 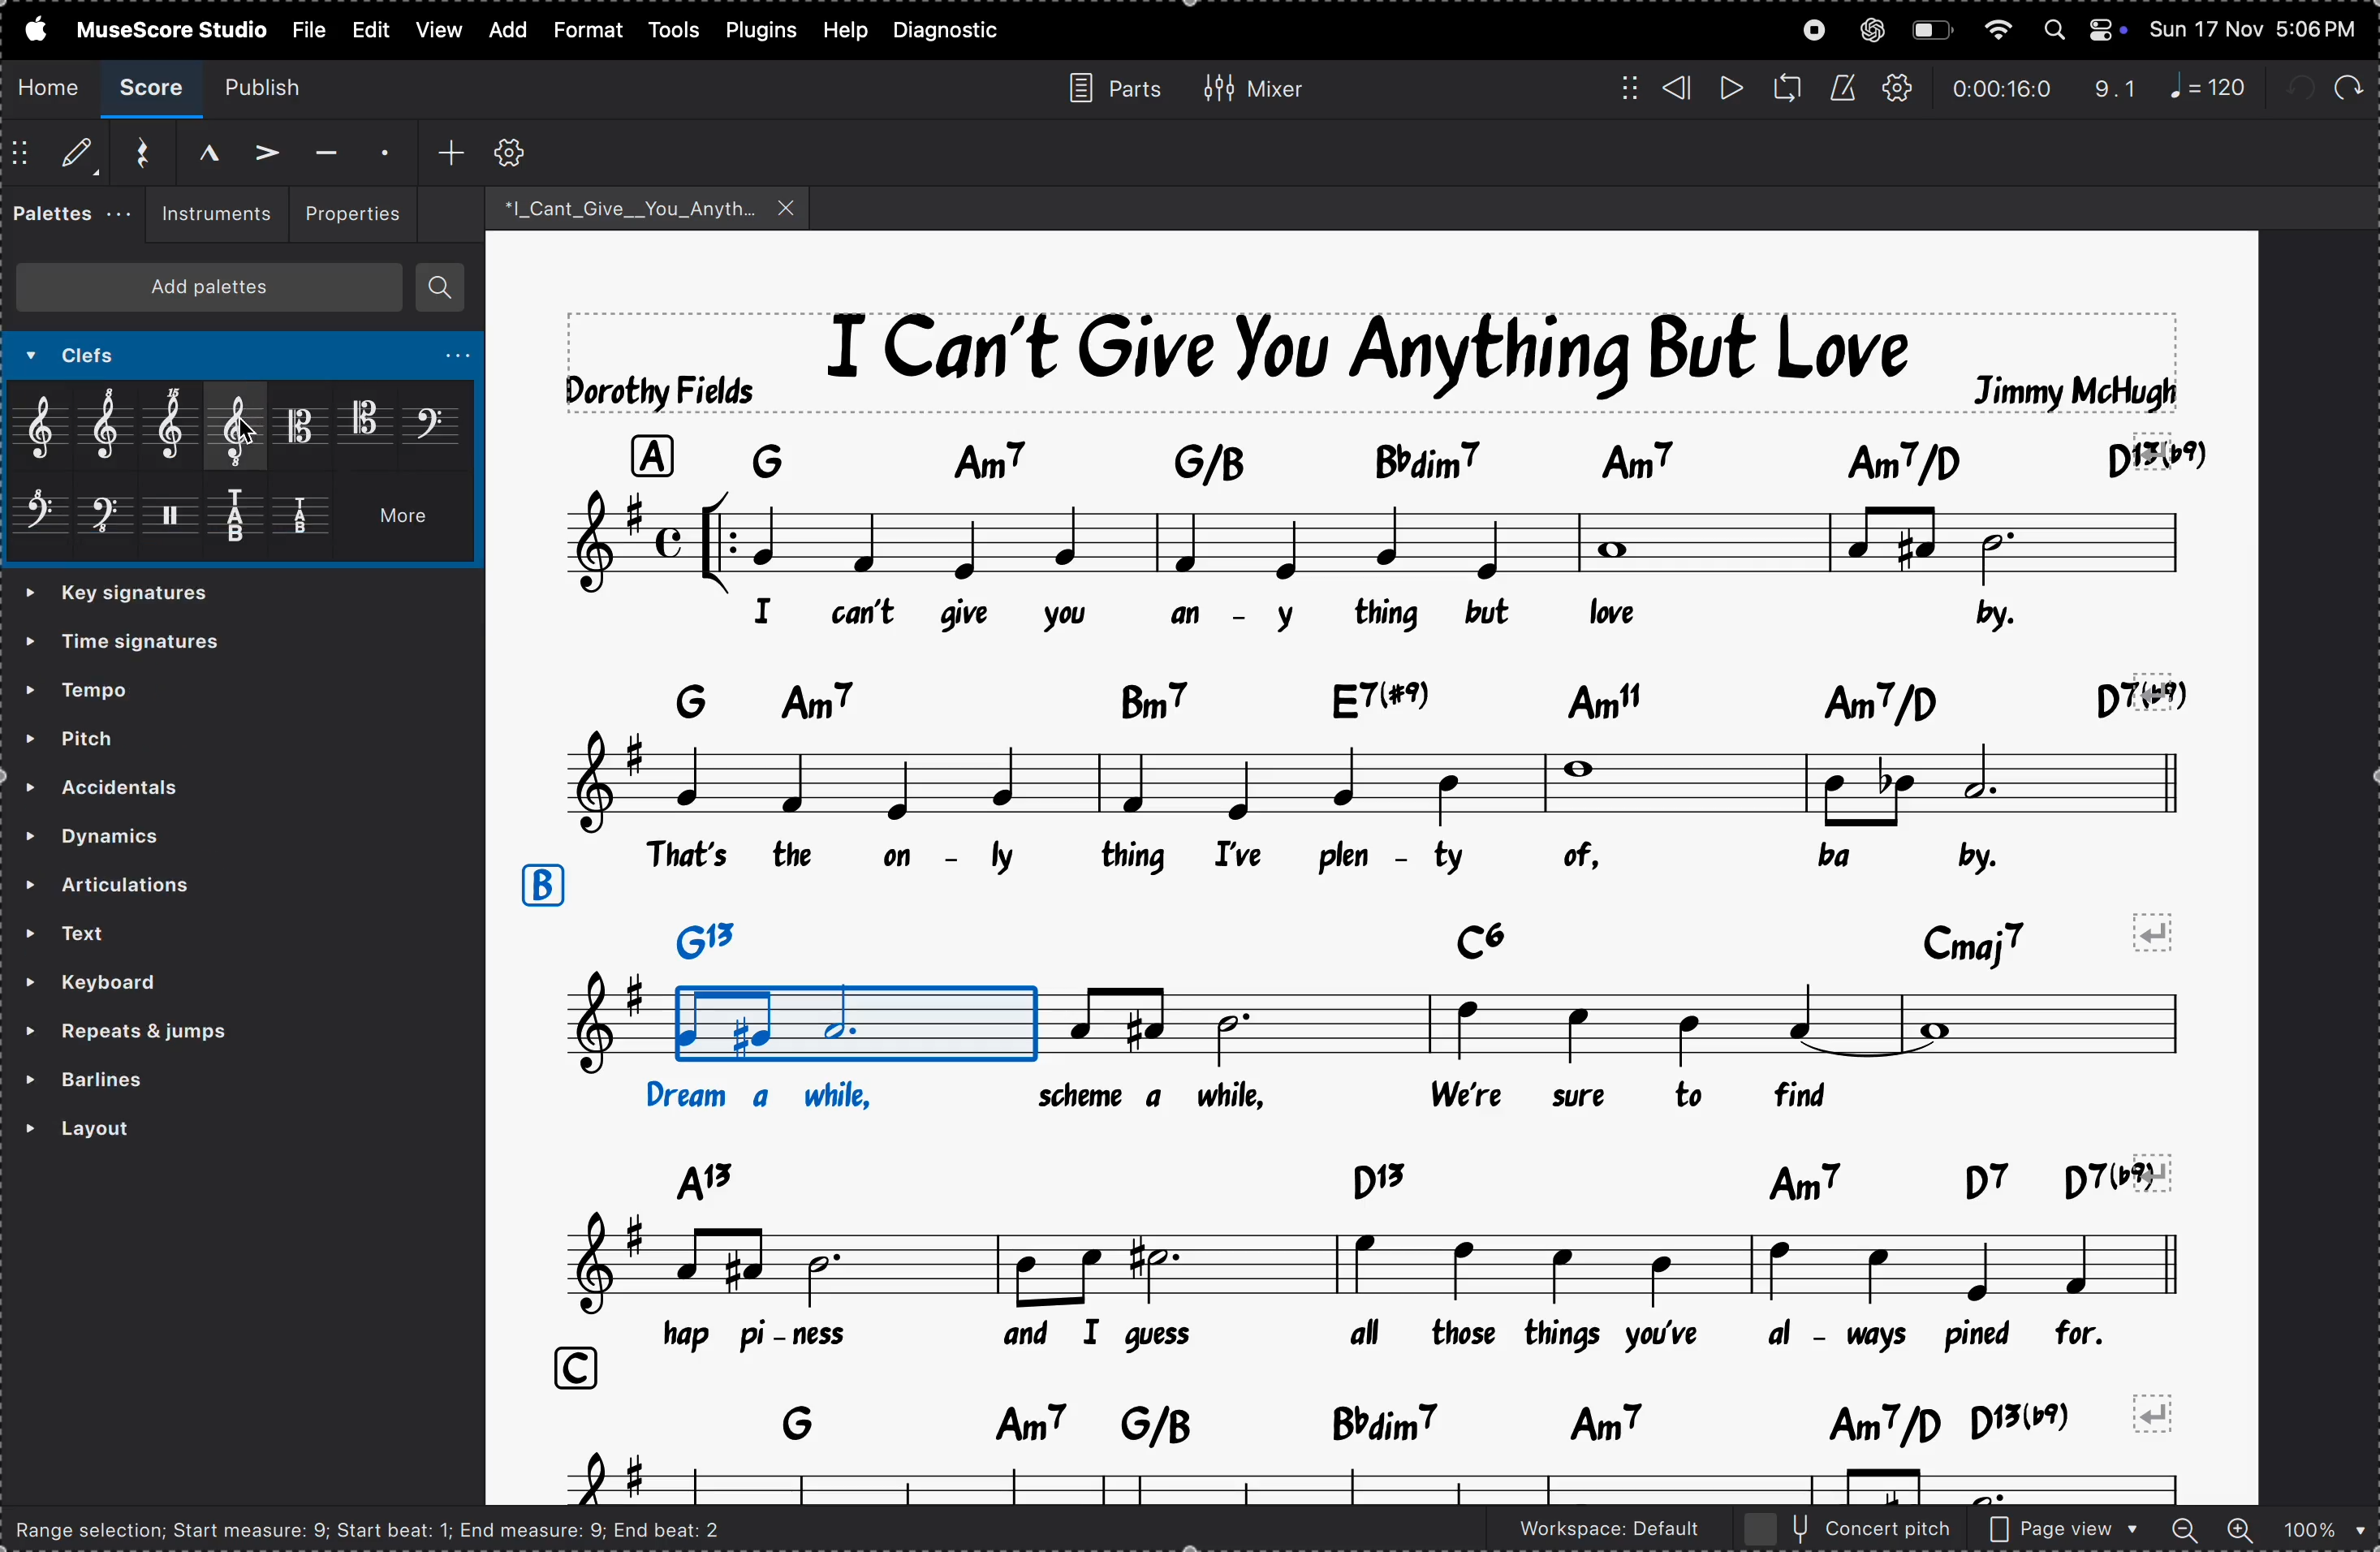 I want to click on daignostics, so click(x=954, y=31).